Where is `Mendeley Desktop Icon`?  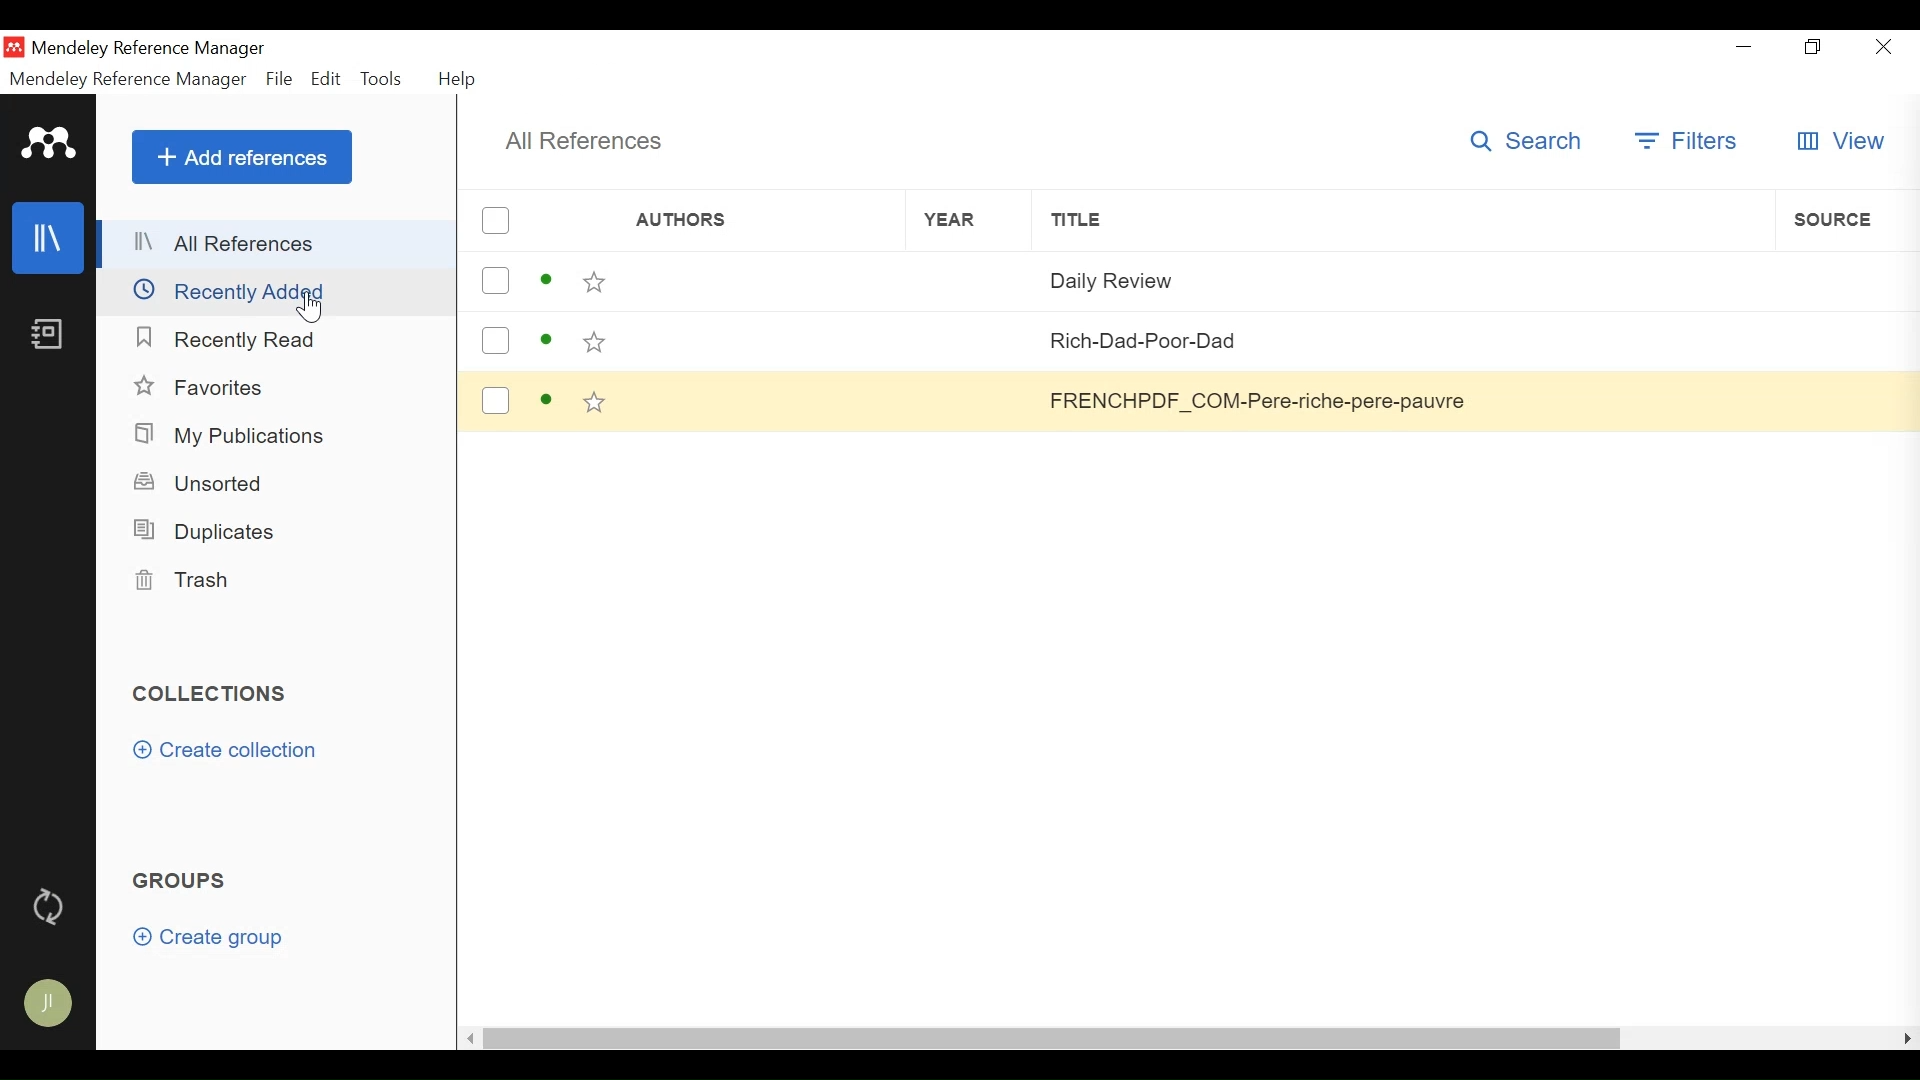 Mendeley Desktop Icon is located at coordinates (14, 47).